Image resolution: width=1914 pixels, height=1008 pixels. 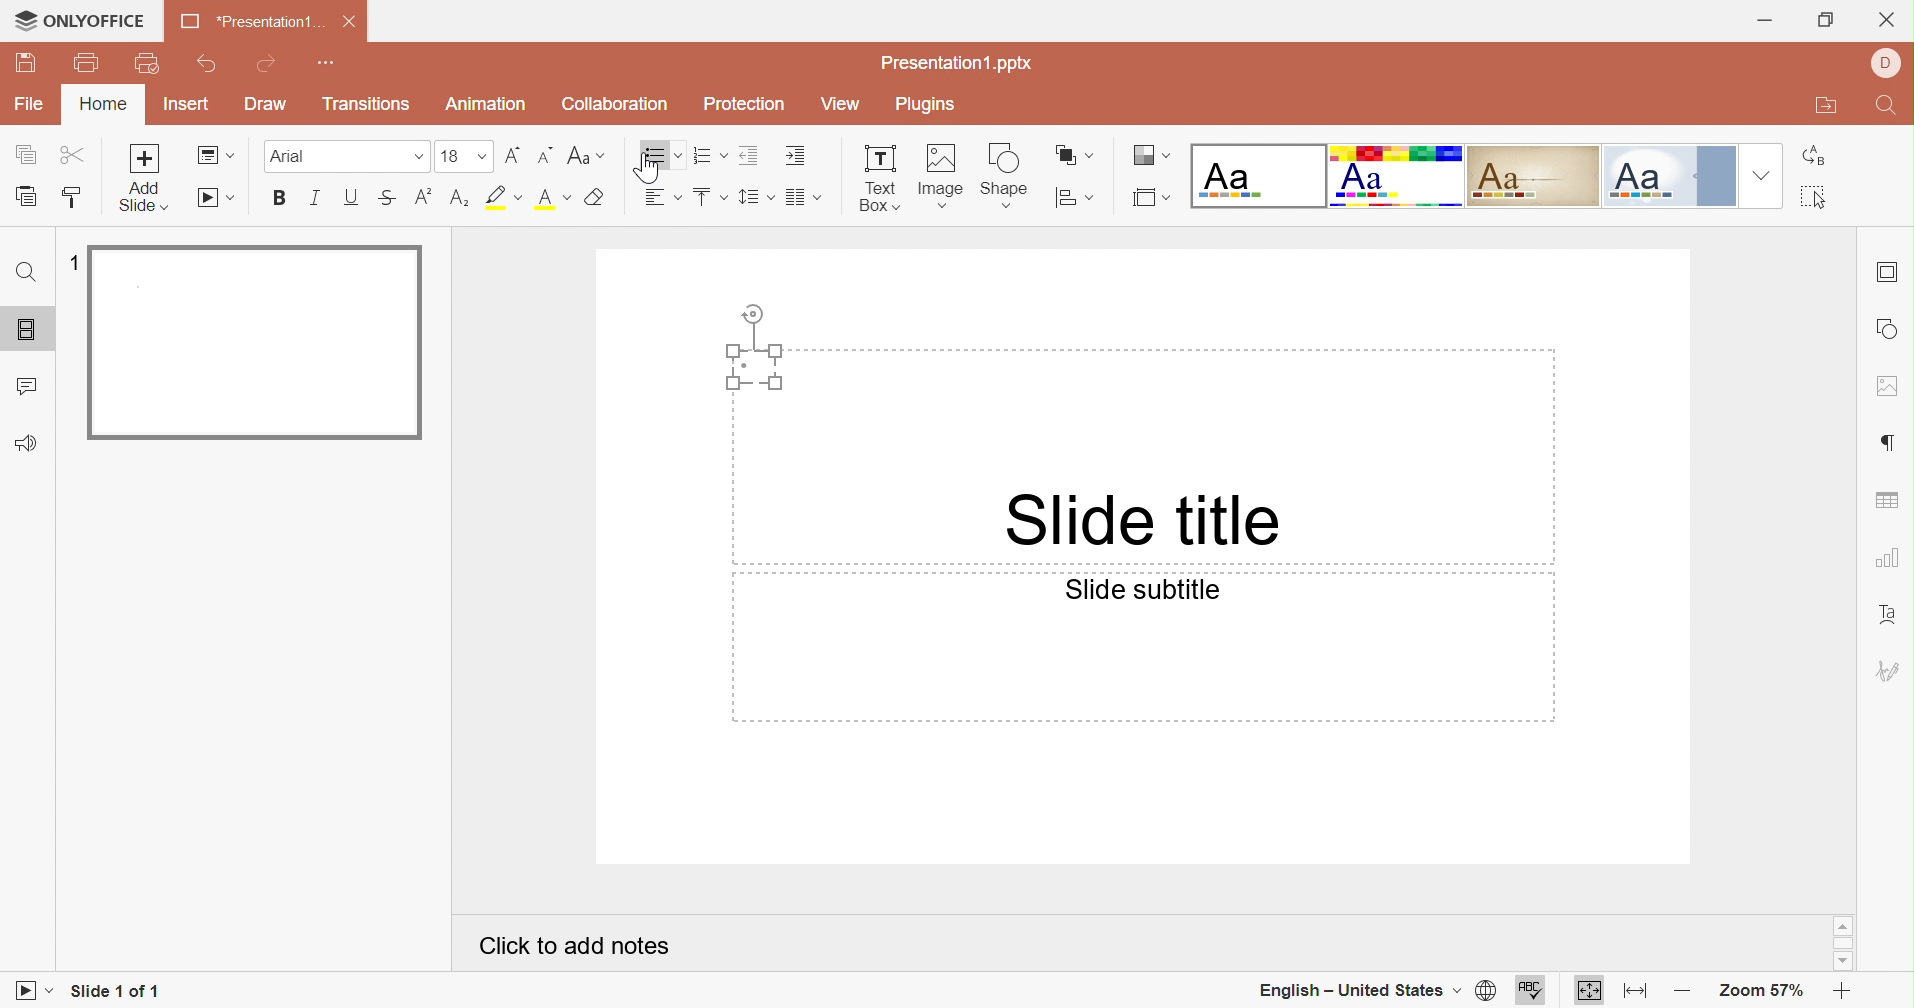 What do you see at coordinates (23, 275) in the screenshot?
I see `Find` at bounding box center [23, 275].